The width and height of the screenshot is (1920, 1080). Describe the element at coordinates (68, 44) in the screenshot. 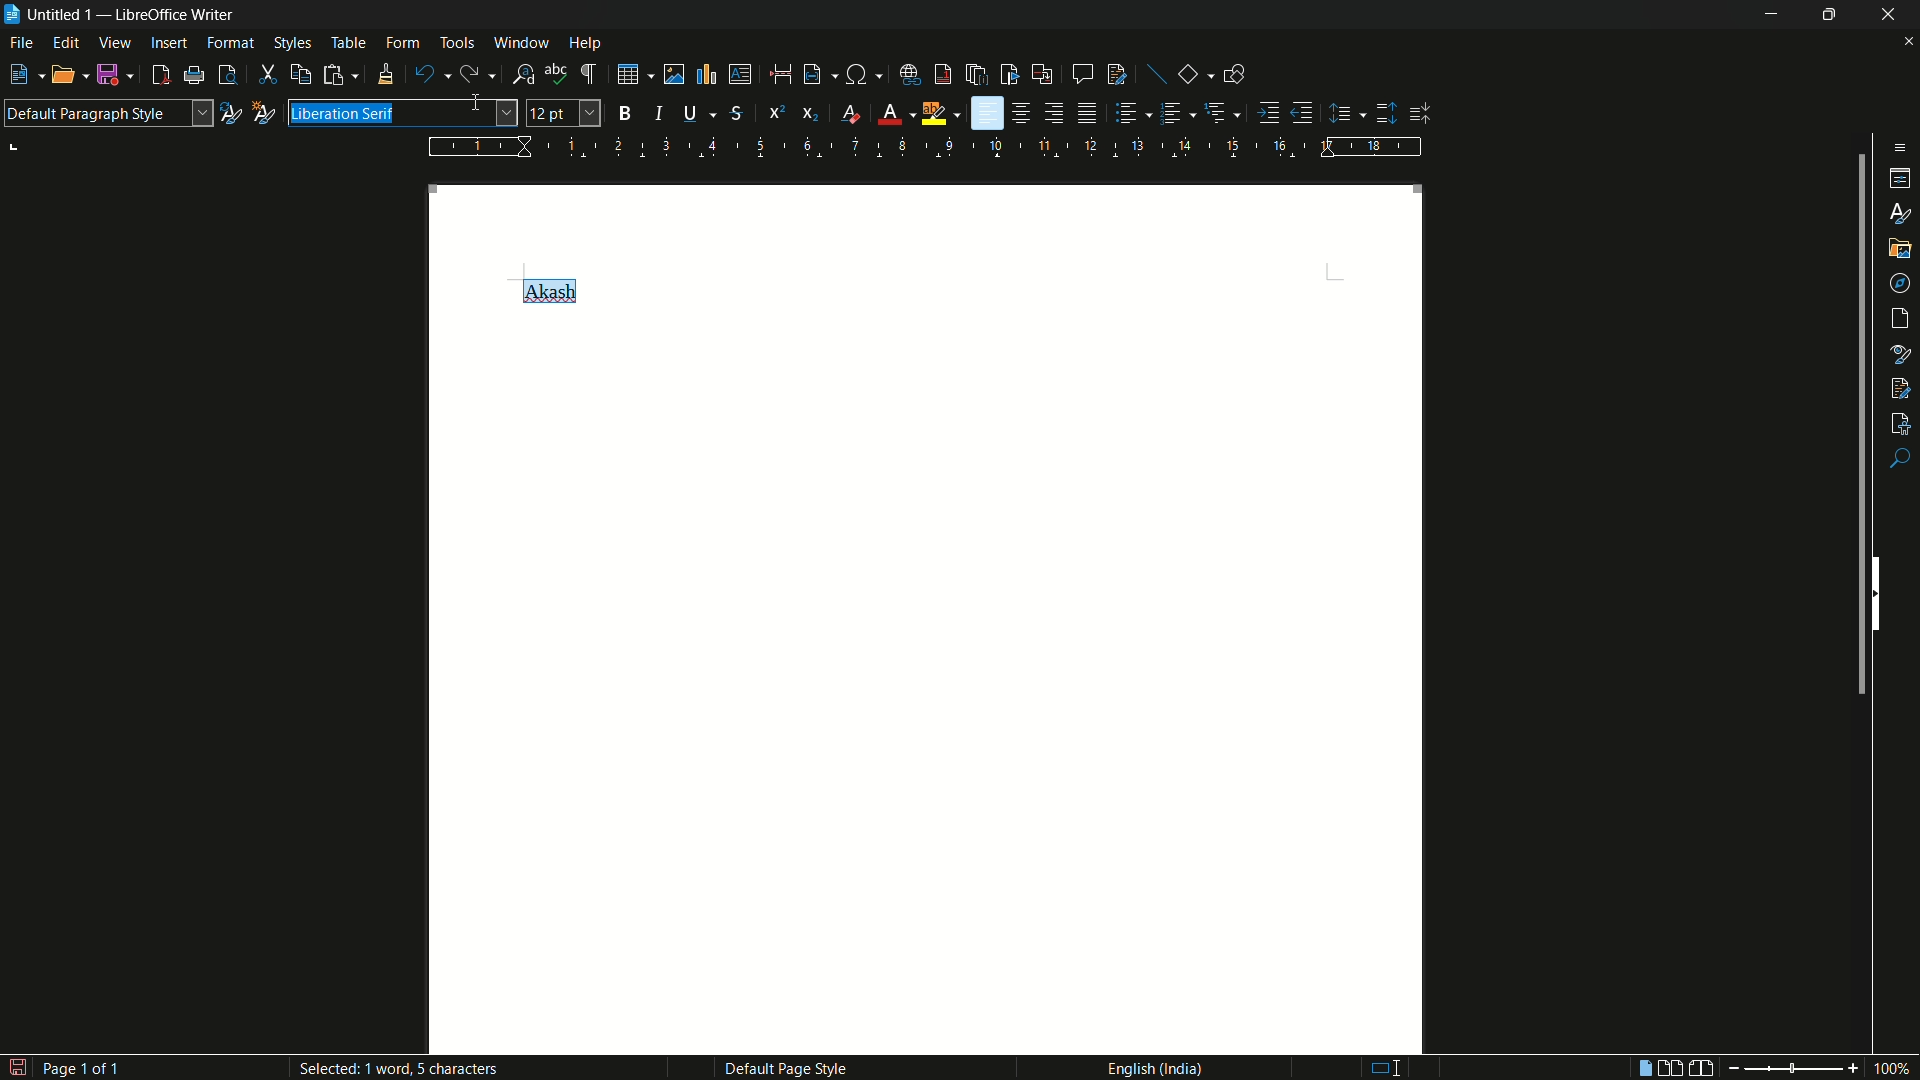

I see `edit menu` at that location.